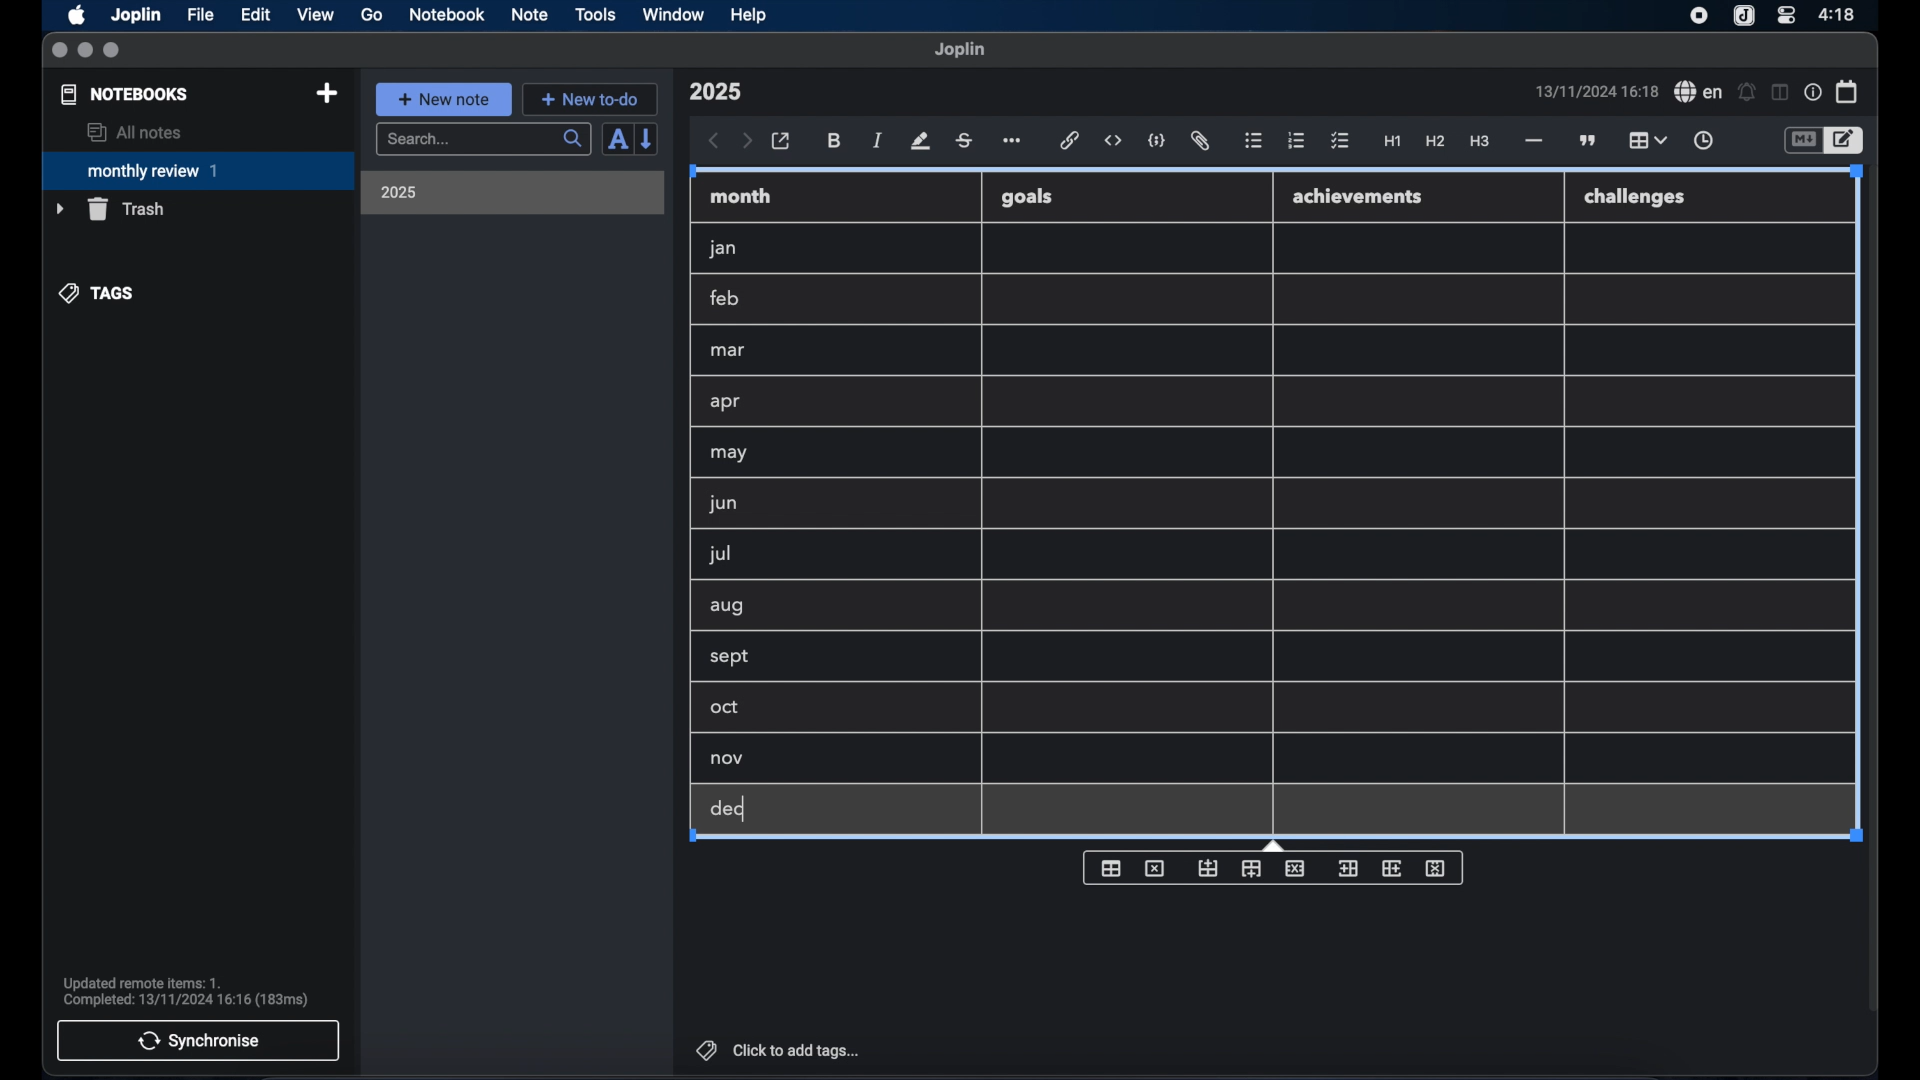 This screenshot has height=1080, width=1920. What do you see at coordinates (483, 141) in the screenshot?
I see `search bar` at bounding box center [483, 141].